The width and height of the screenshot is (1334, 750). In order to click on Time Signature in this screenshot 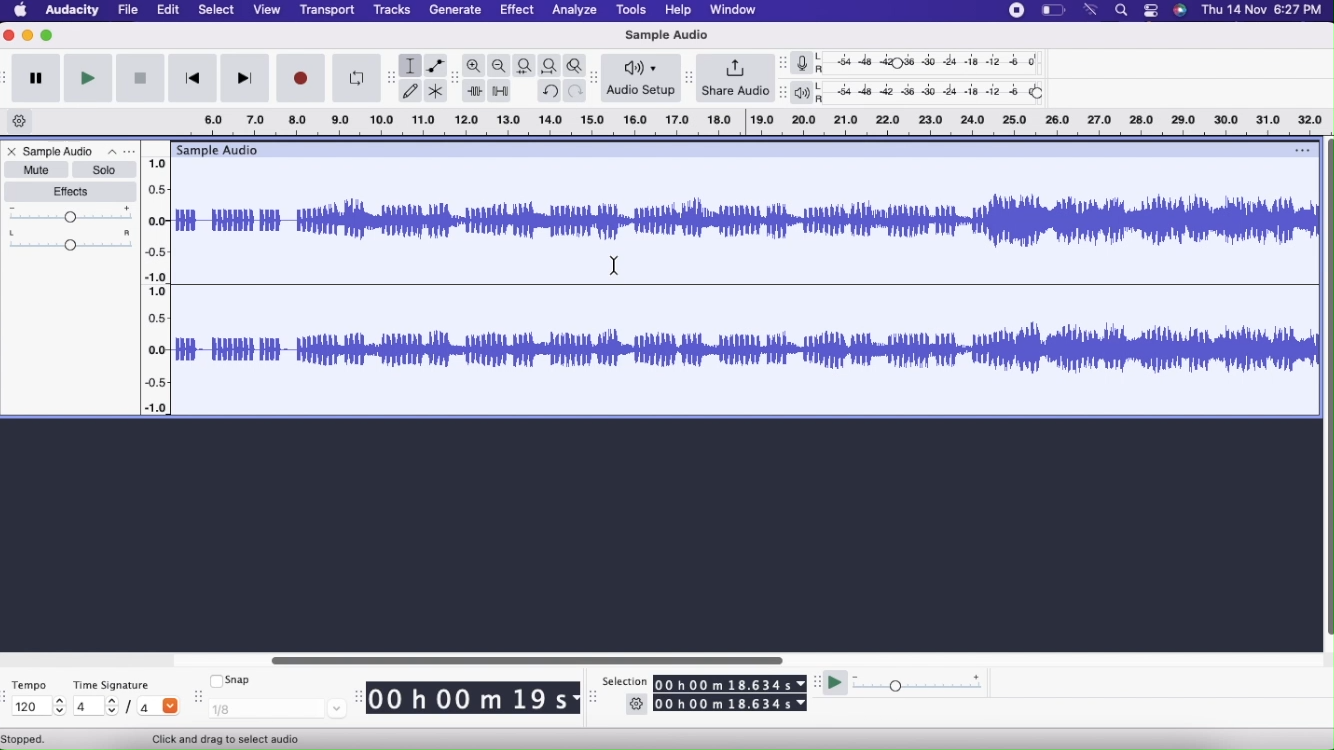, I will do `click(114, 685)`.